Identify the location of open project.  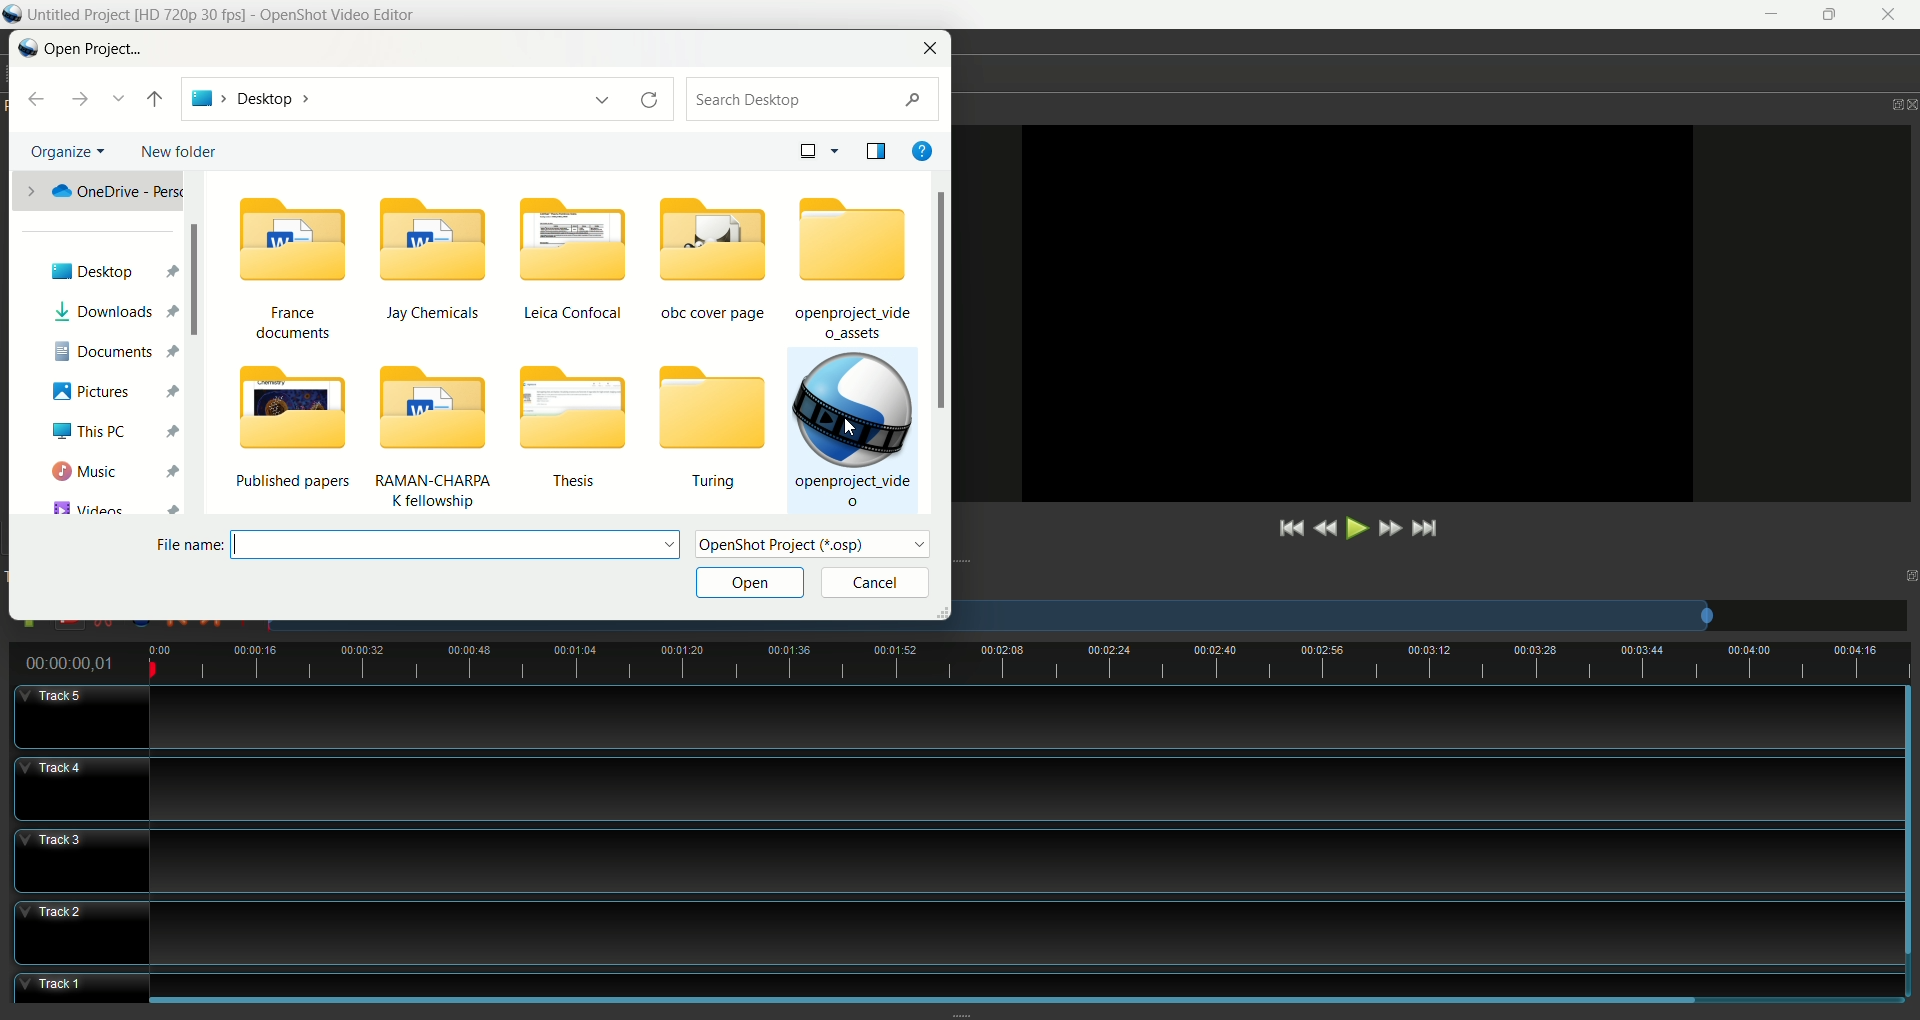
(92, 51).